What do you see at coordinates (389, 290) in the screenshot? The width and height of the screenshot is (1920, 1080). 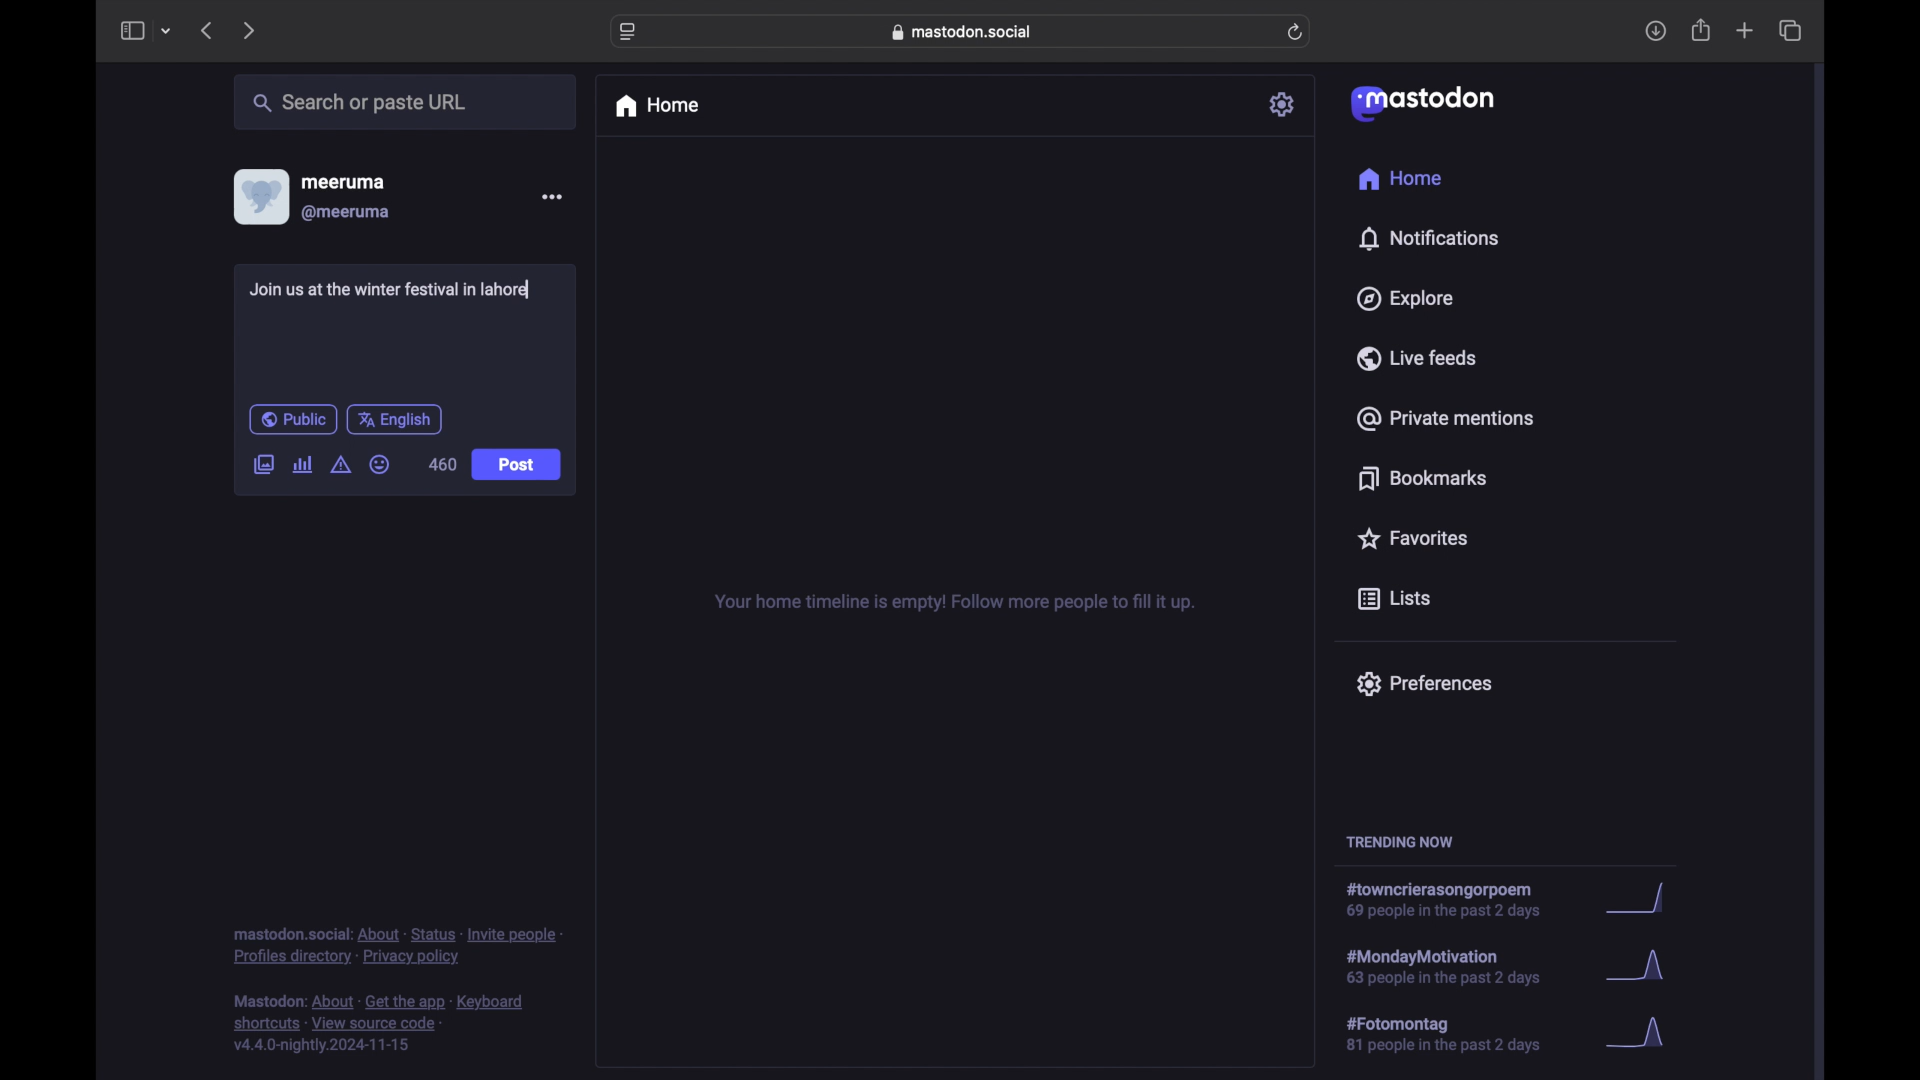 I see `Join us at the winter festival in lahore` at bounding box center [389, 290].